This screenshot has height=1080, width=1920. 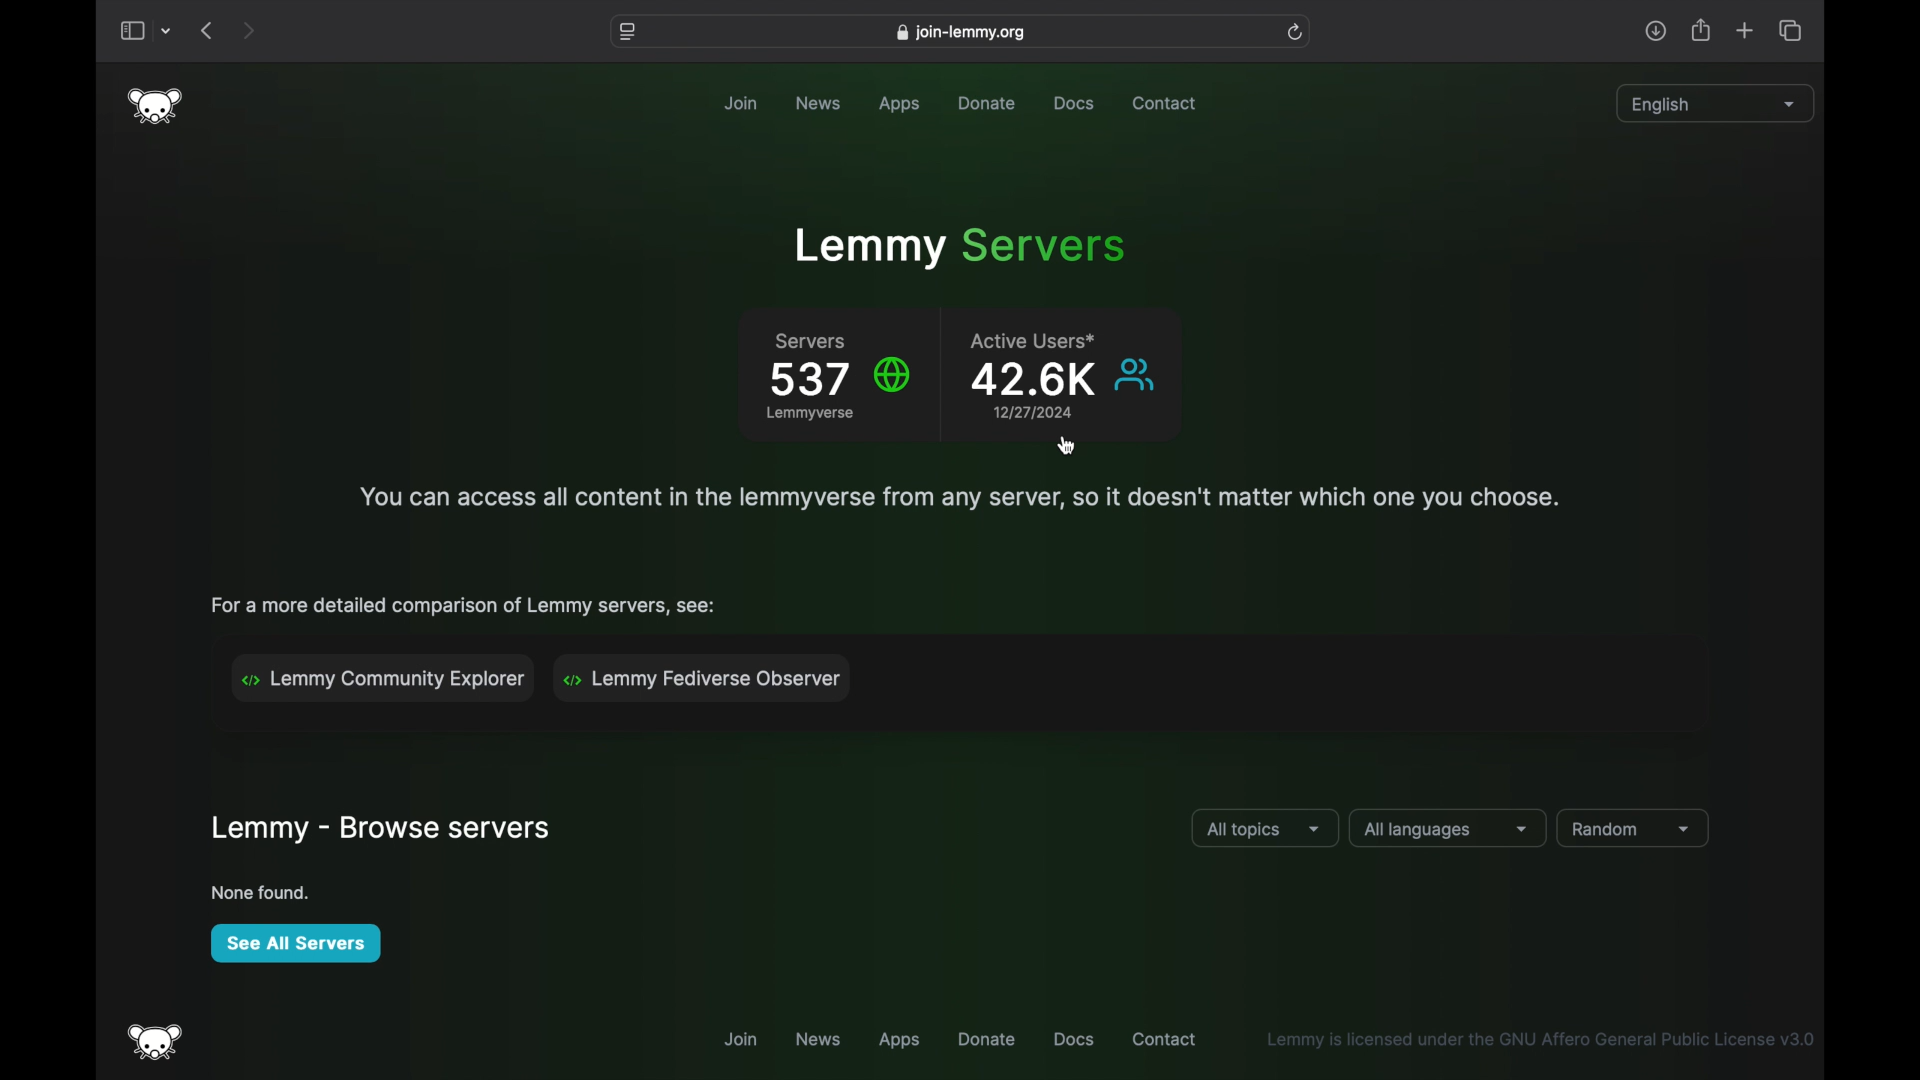 What do you see at coordinates (895, 374) in the screenshot?
I see `Globe icon` at bounding box center [895, 374].